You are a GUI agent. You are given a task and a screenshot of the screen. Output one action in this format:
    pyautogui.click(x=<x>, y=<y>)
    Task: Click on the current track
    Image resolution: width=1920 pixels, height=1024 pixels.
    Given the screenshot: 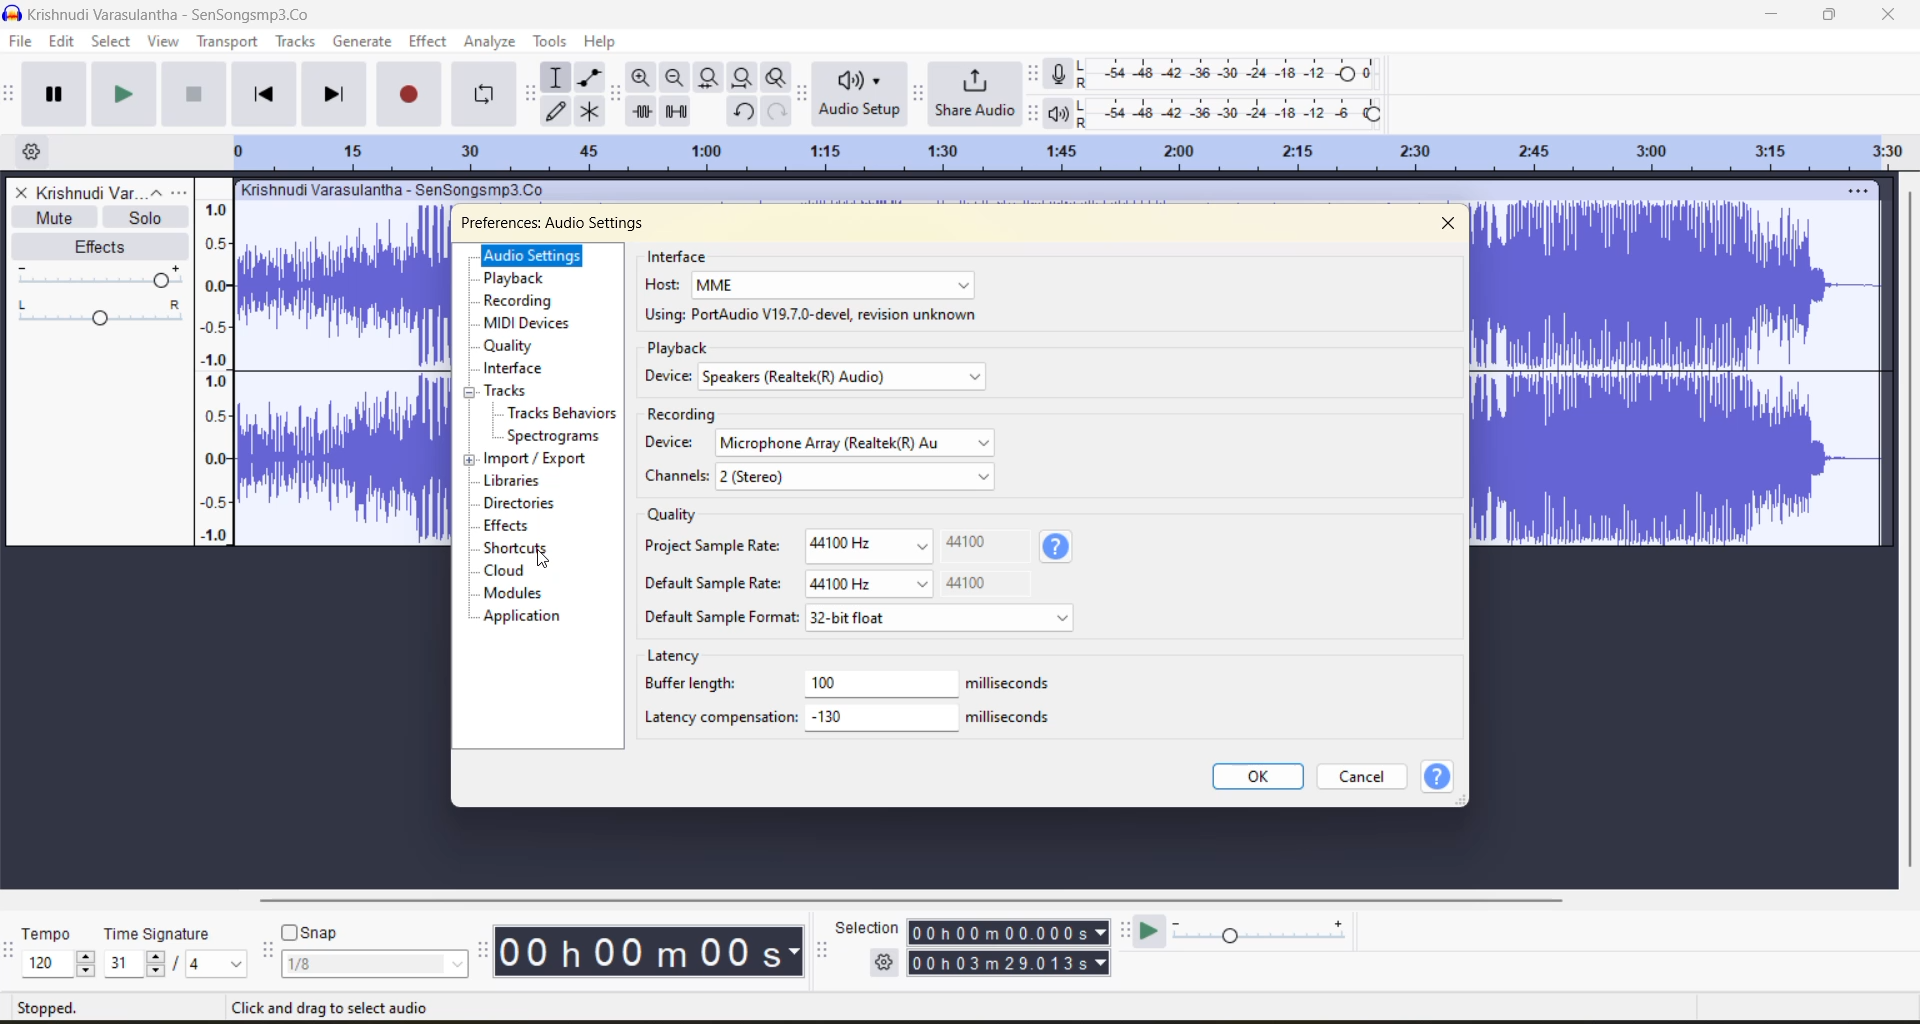 What is the action you would take?
    pyautogui.click(x=339, y=377)
    